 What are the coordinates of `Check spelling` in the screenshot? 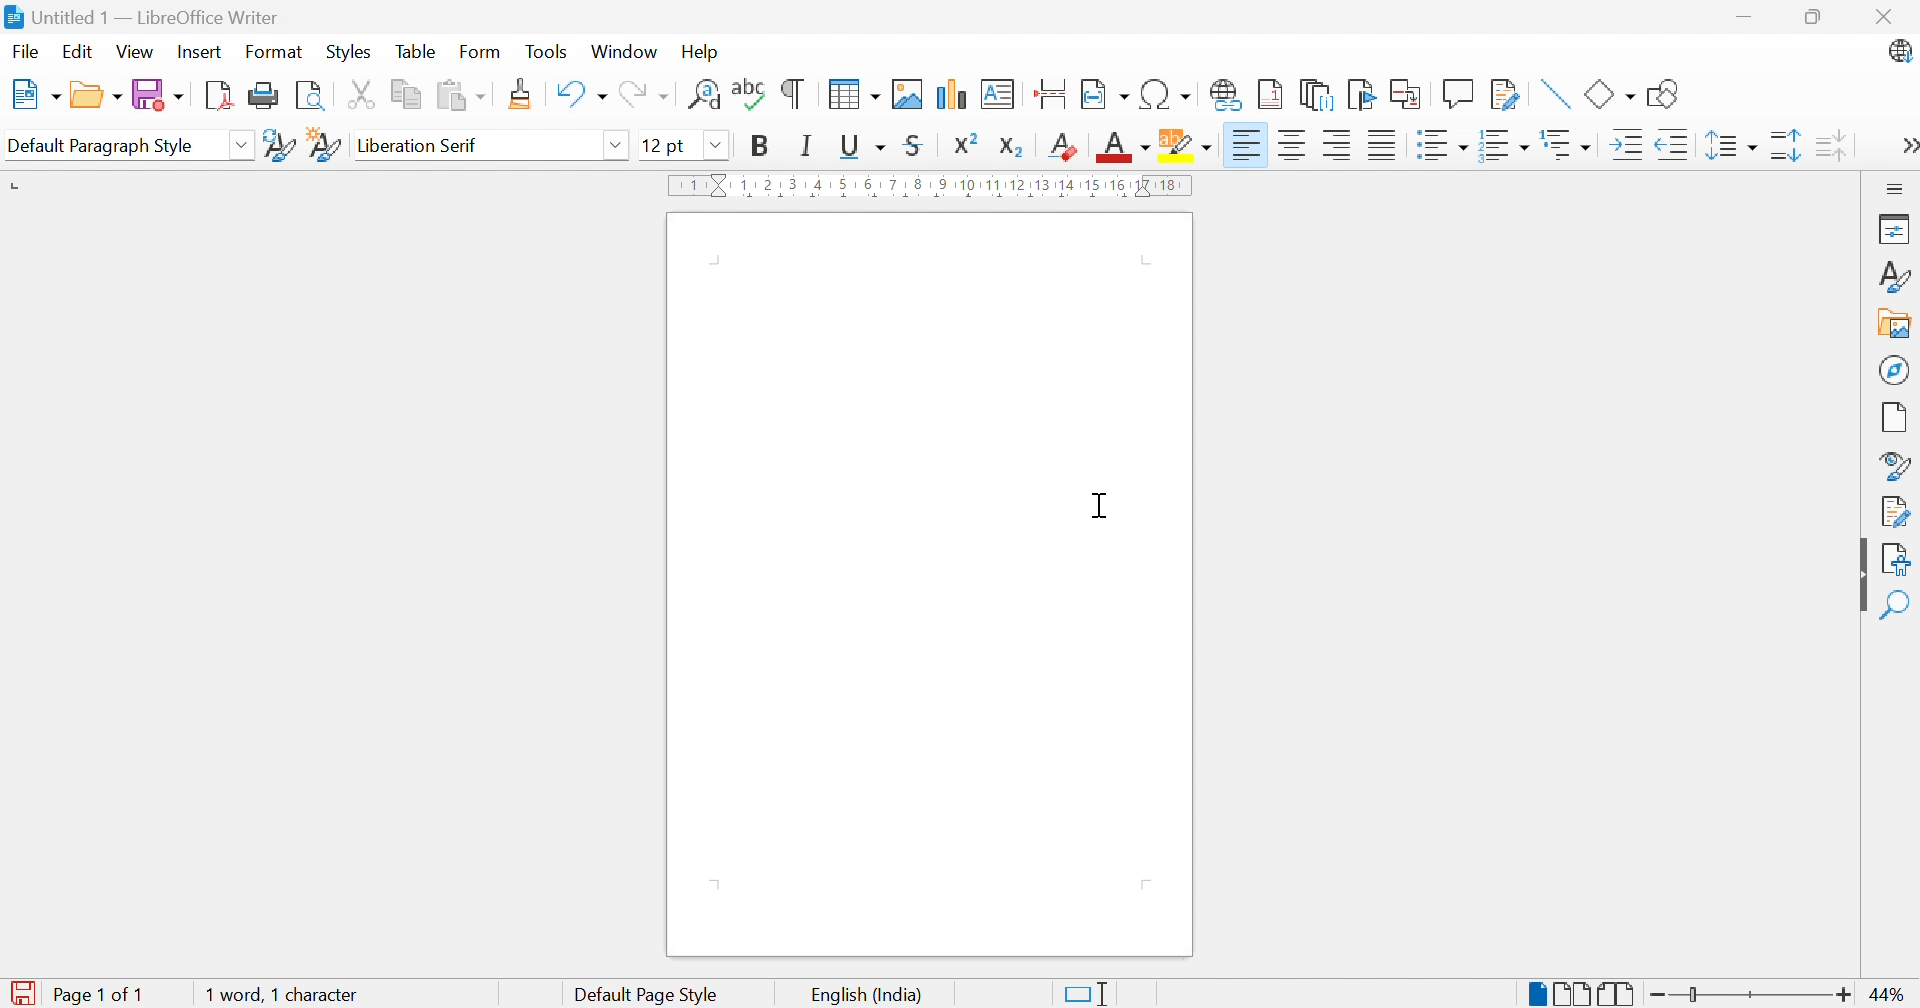 It's located at (750, 92).